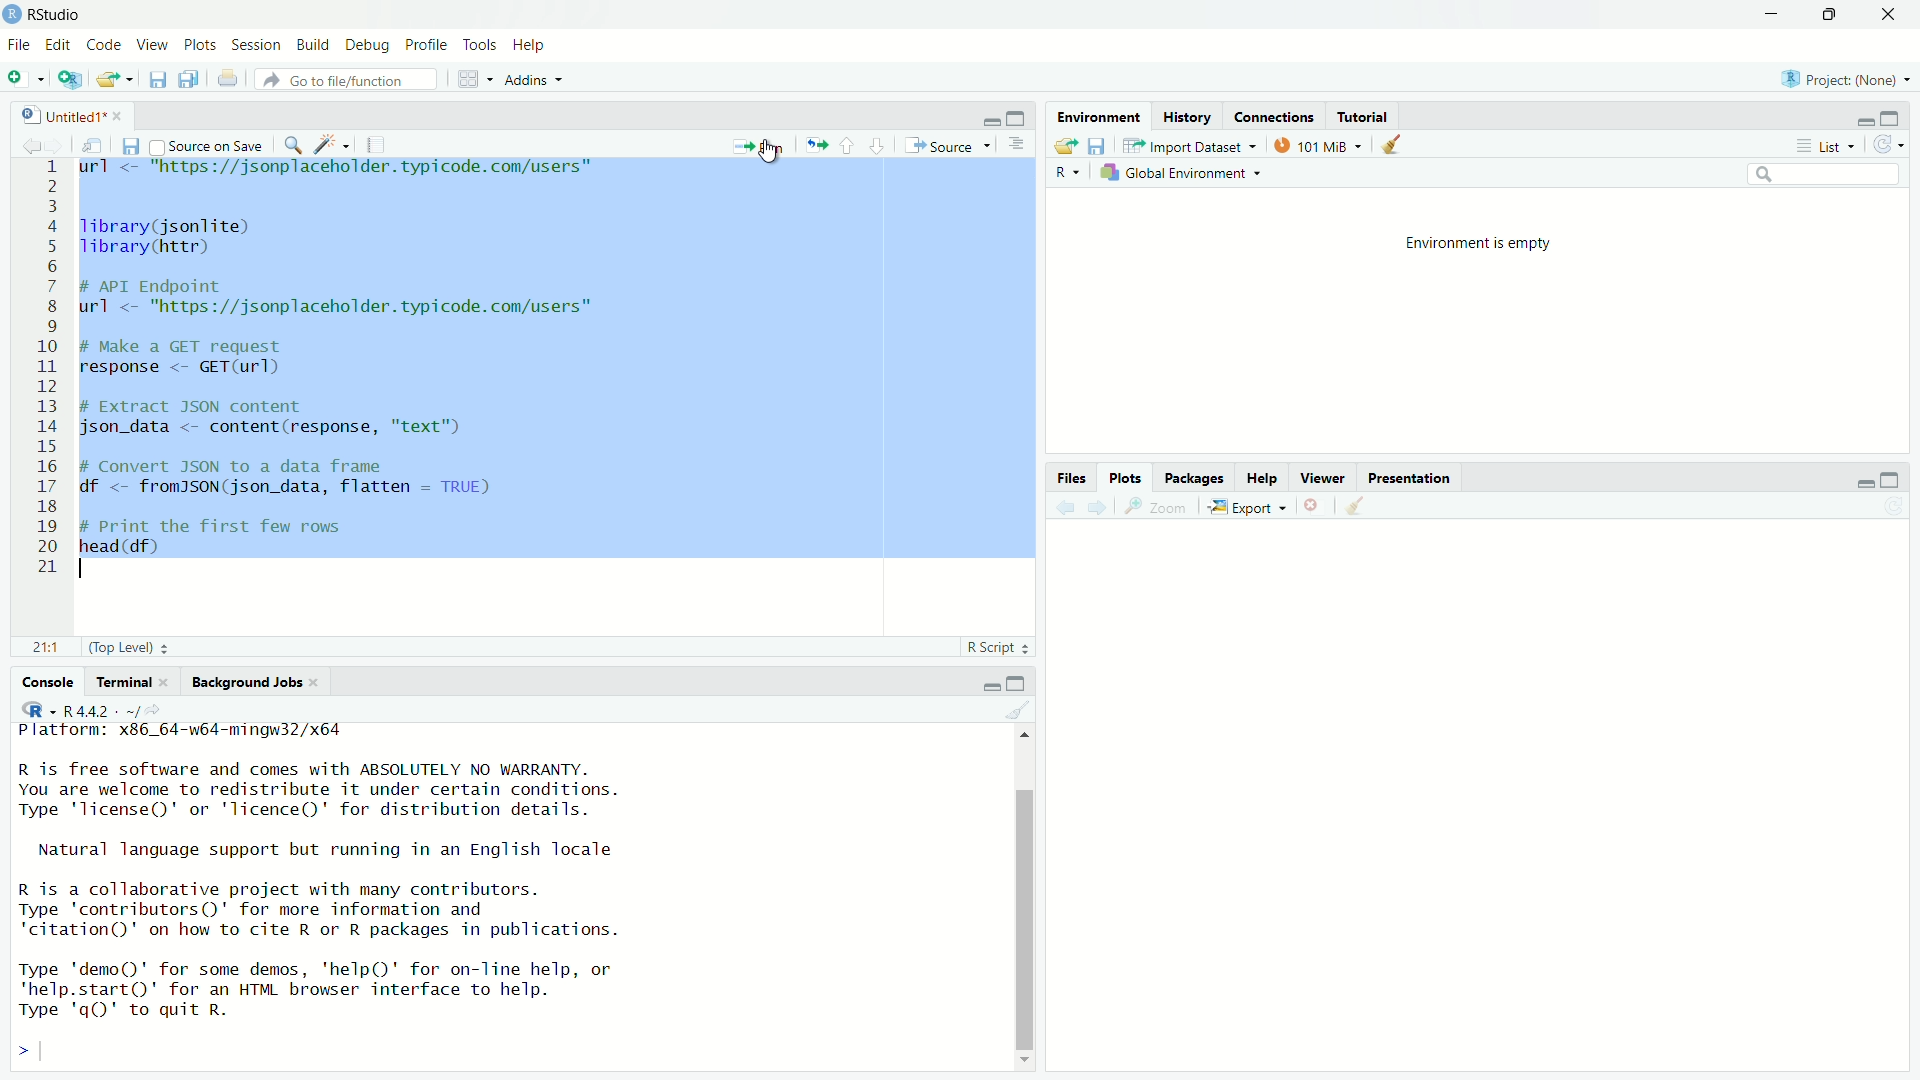 The width and height of the screenshot is (1920, 1080). I want to click on Export, so click(1245, 508).